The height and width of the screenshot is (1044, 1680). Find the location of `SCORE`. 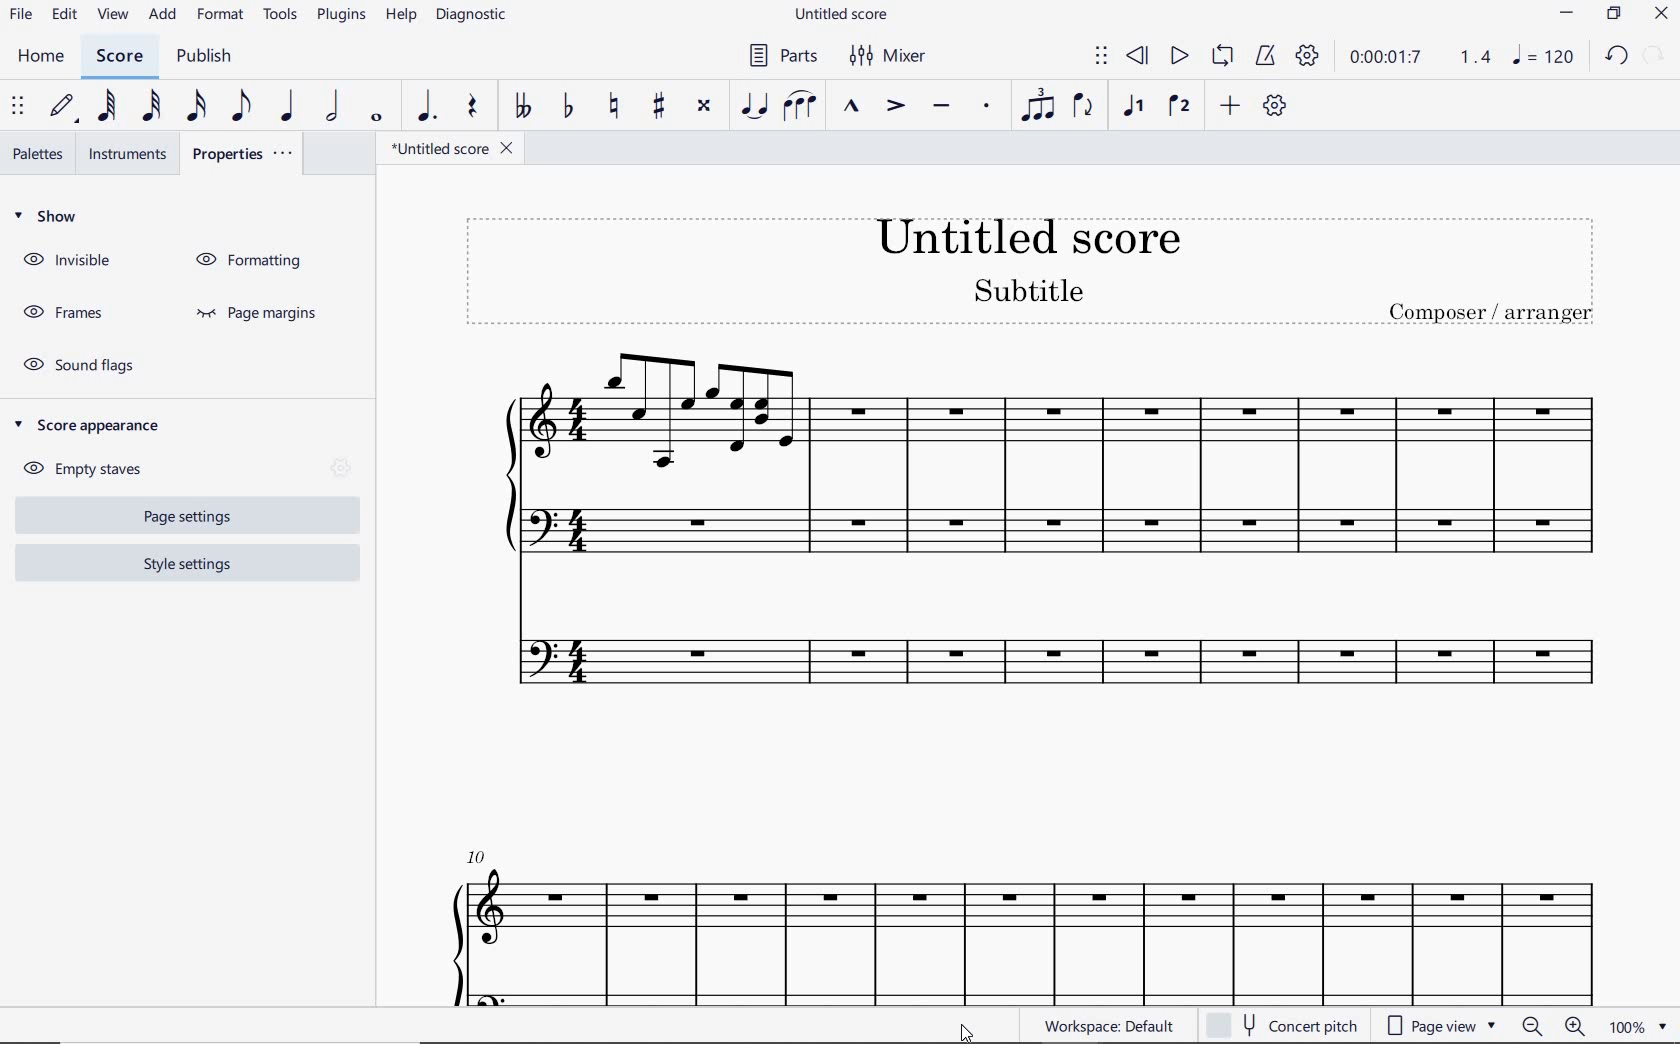

SCORE is located at coordinates (120, 57).